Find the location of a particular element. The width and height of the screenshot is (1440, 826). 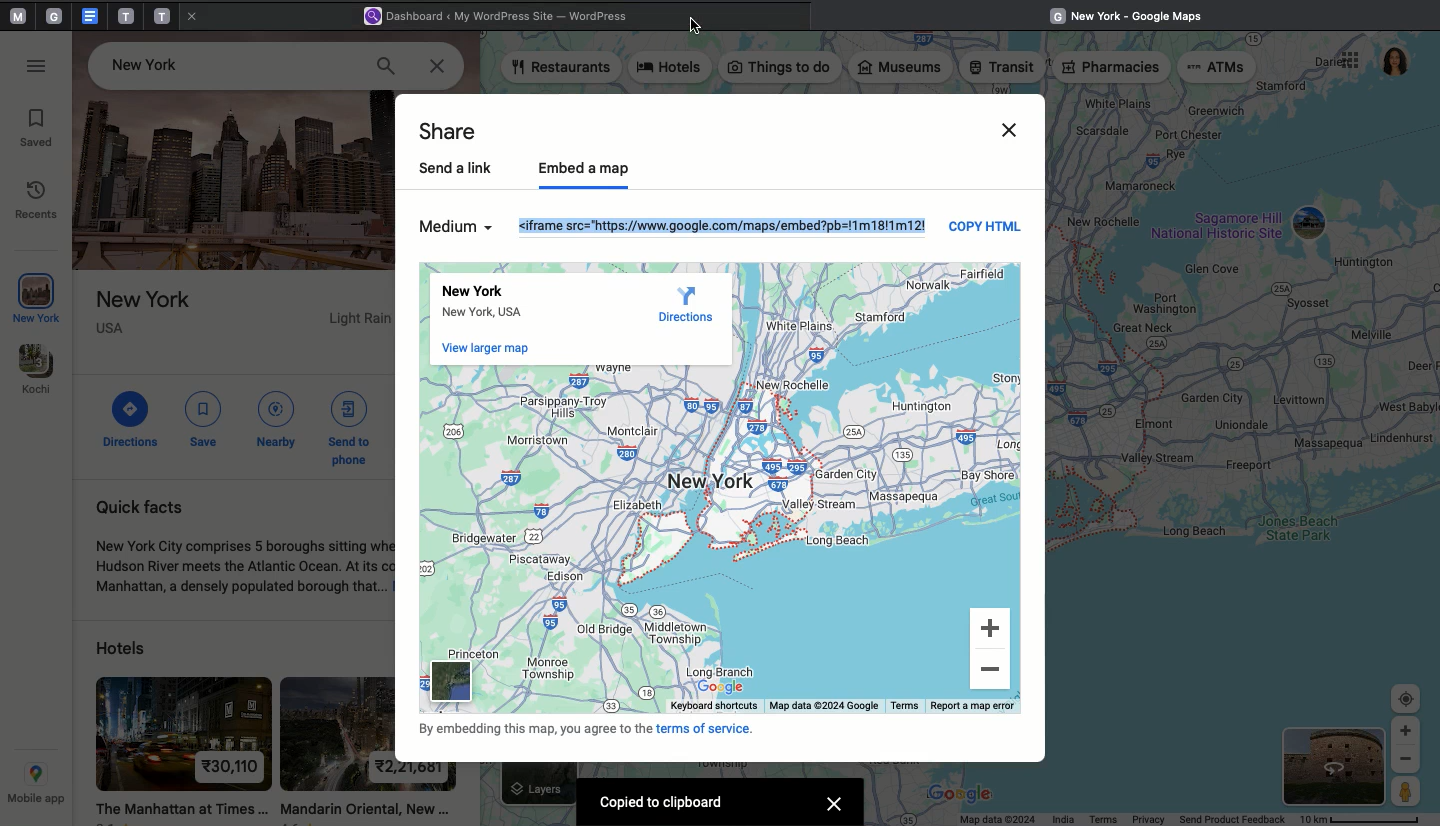

tab is located at coordinates (126, 16).